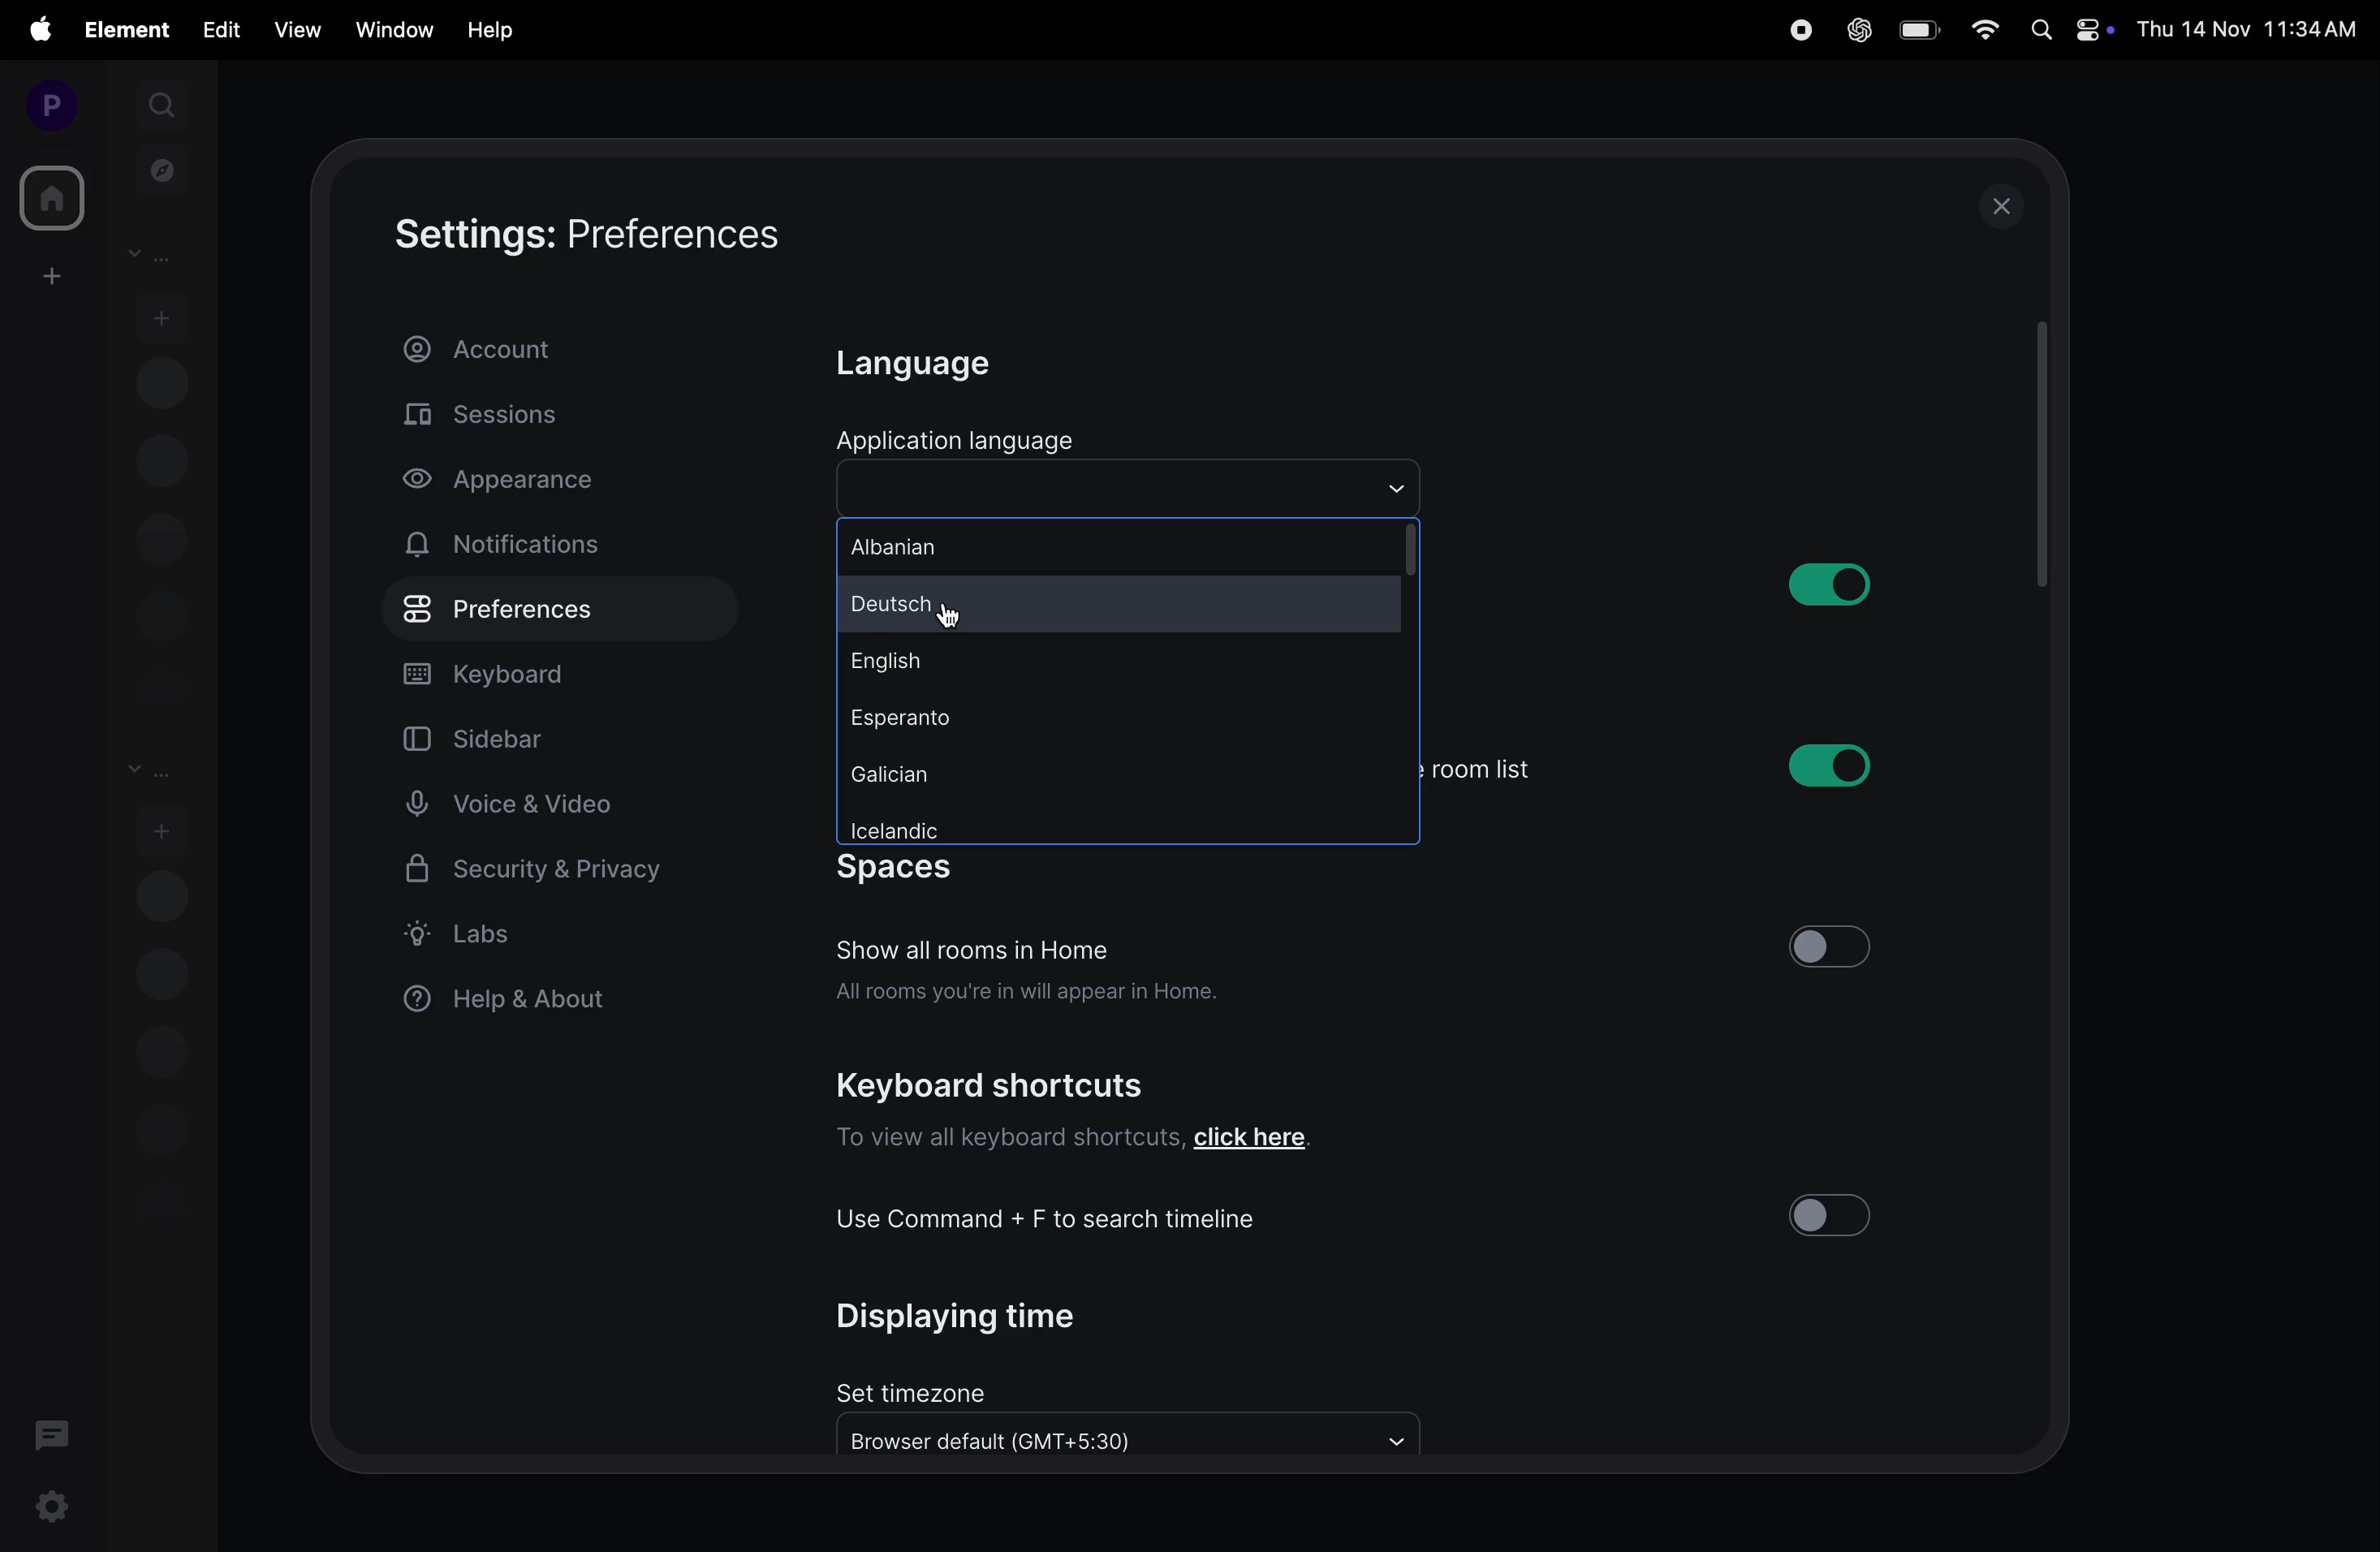  Describe the element at coordinates (542, 547) in the screenshot. I see `notifications` at that location.